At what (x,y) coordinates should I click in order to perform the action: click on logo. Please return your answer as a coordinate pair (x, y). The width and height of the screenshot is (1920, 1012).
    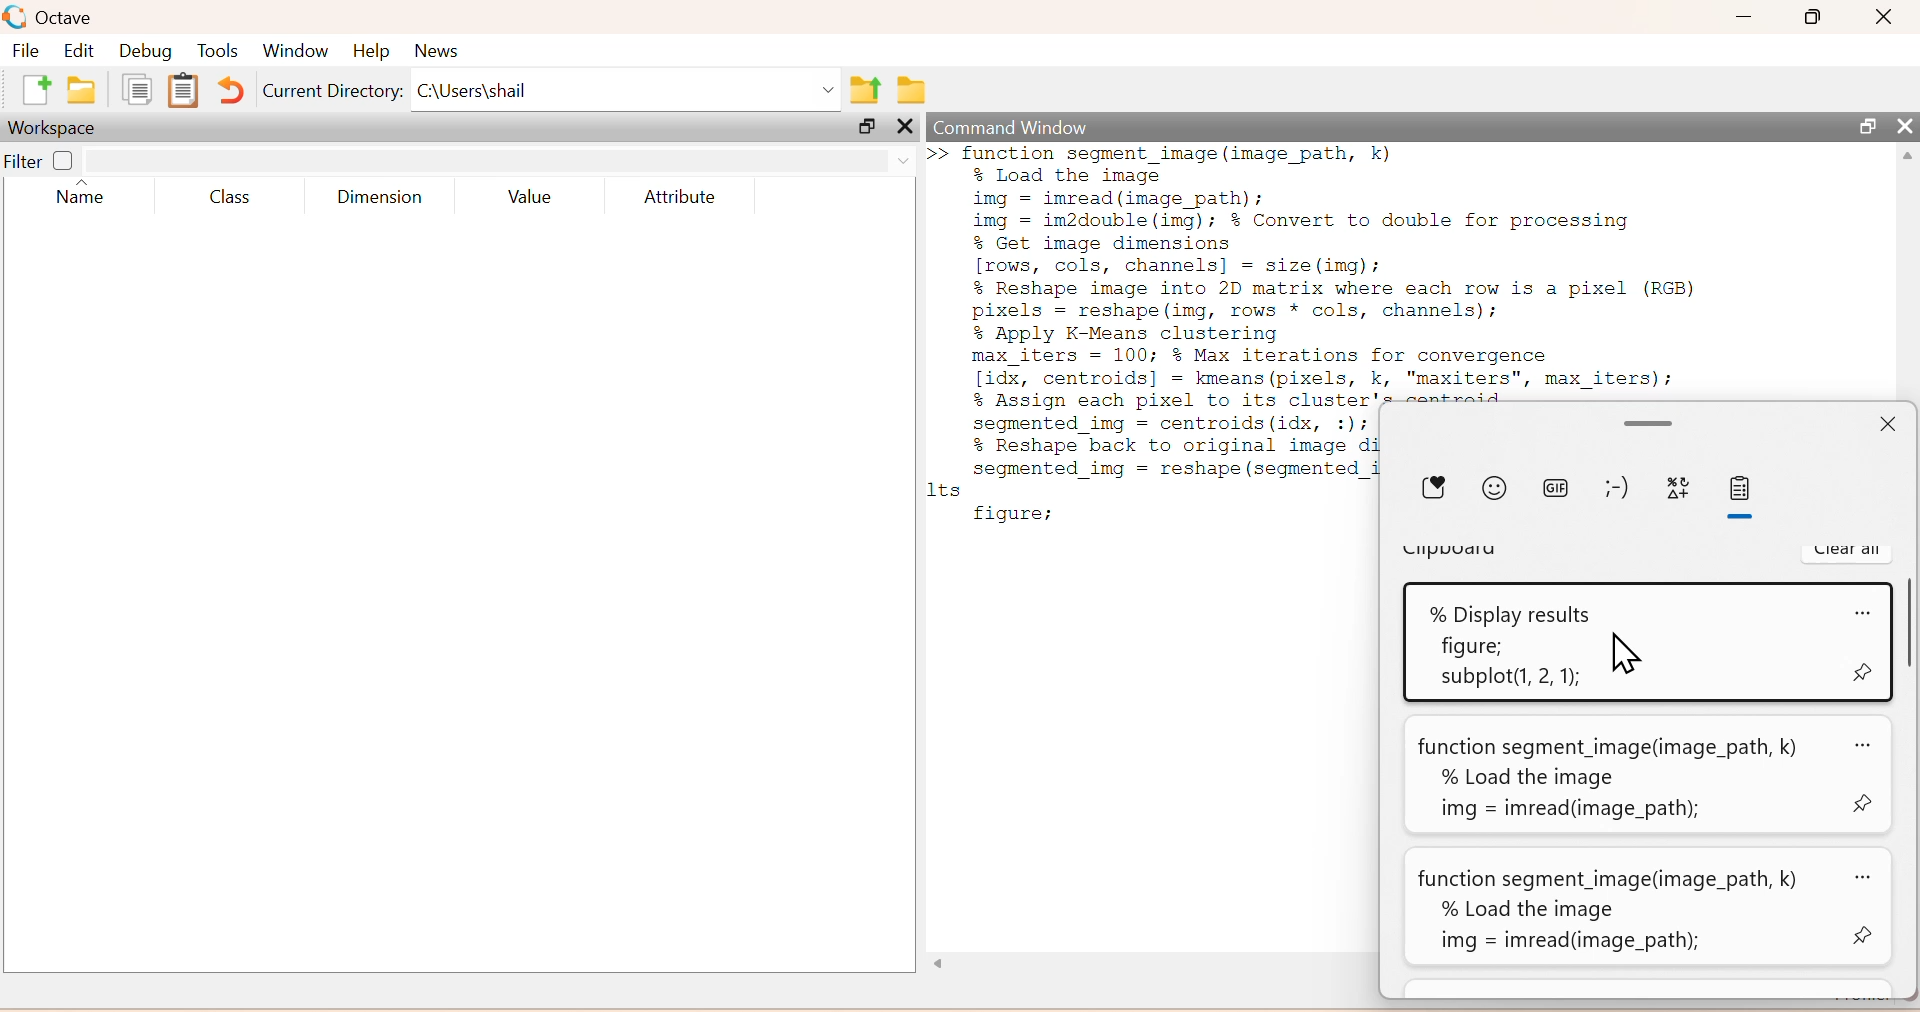
    Looking at the image, I should click on (16, 17).